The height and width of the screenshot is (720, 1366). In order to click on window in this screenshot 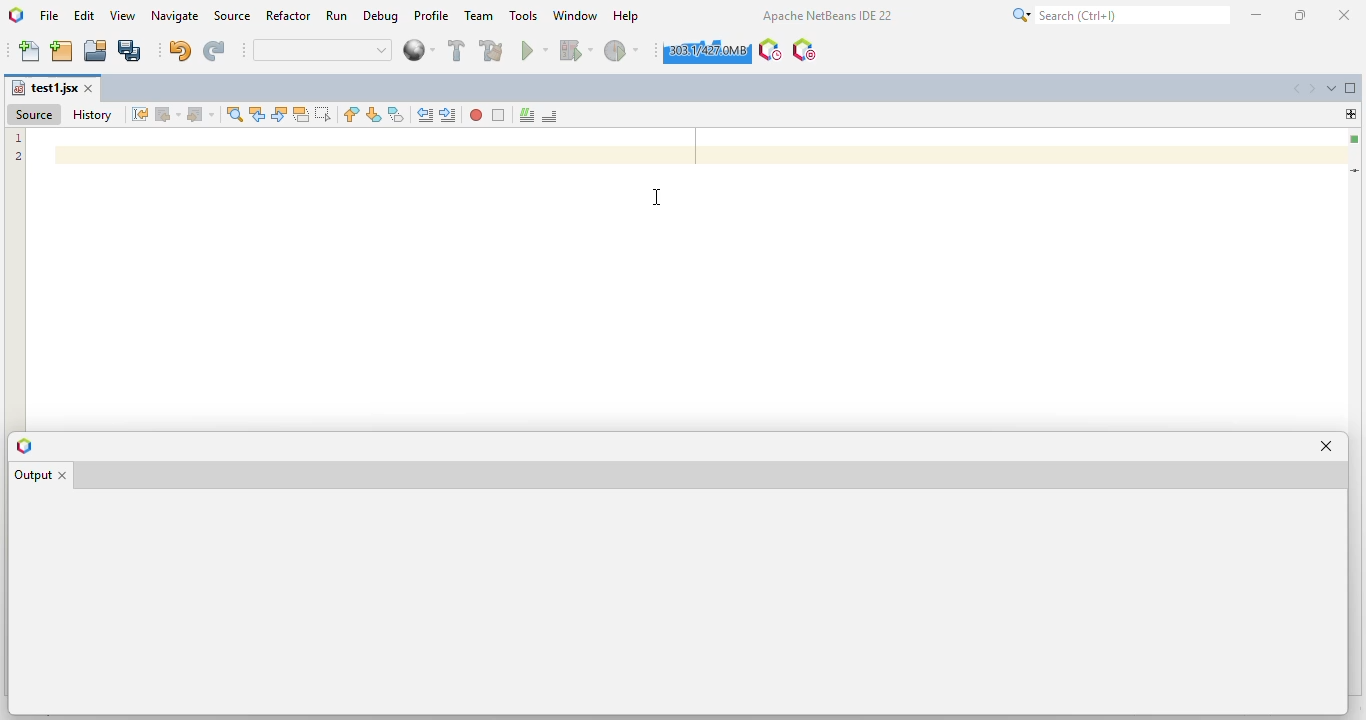, I will do `click(576, 14)`.